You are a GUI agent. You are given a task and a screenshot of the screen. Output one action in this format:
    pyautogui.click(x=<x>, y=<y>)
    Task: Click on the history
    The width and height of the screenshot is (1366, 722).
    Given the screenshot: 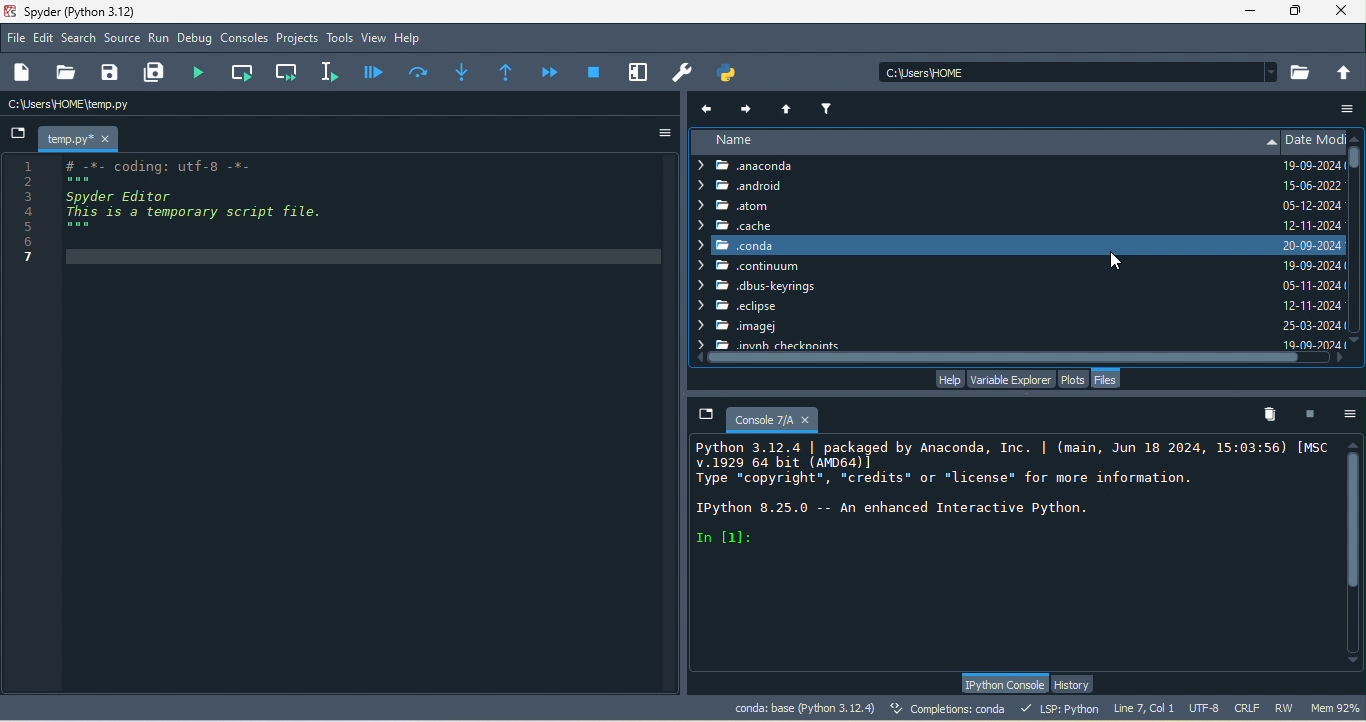 What is the action you would take?
    pyautogui.click(x=1076, y=684)
    